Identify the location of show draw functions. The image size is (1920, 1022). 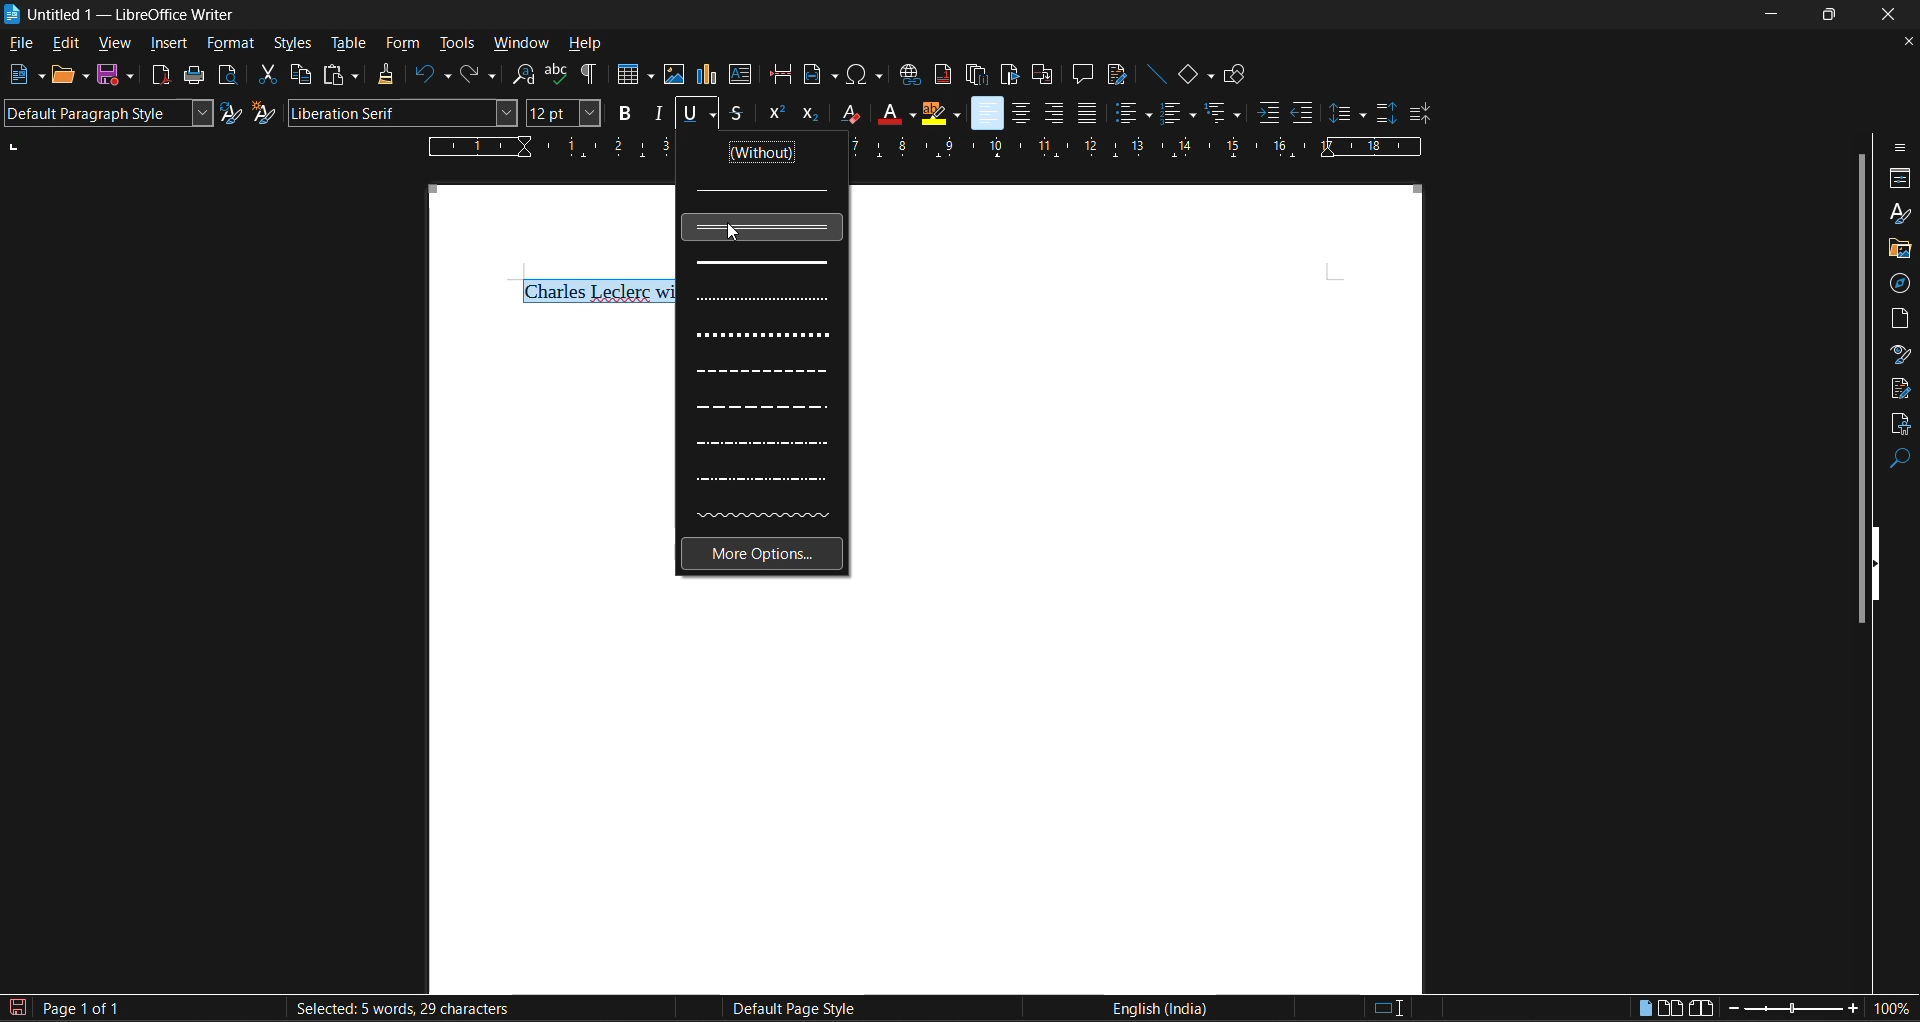
(1238, 76).